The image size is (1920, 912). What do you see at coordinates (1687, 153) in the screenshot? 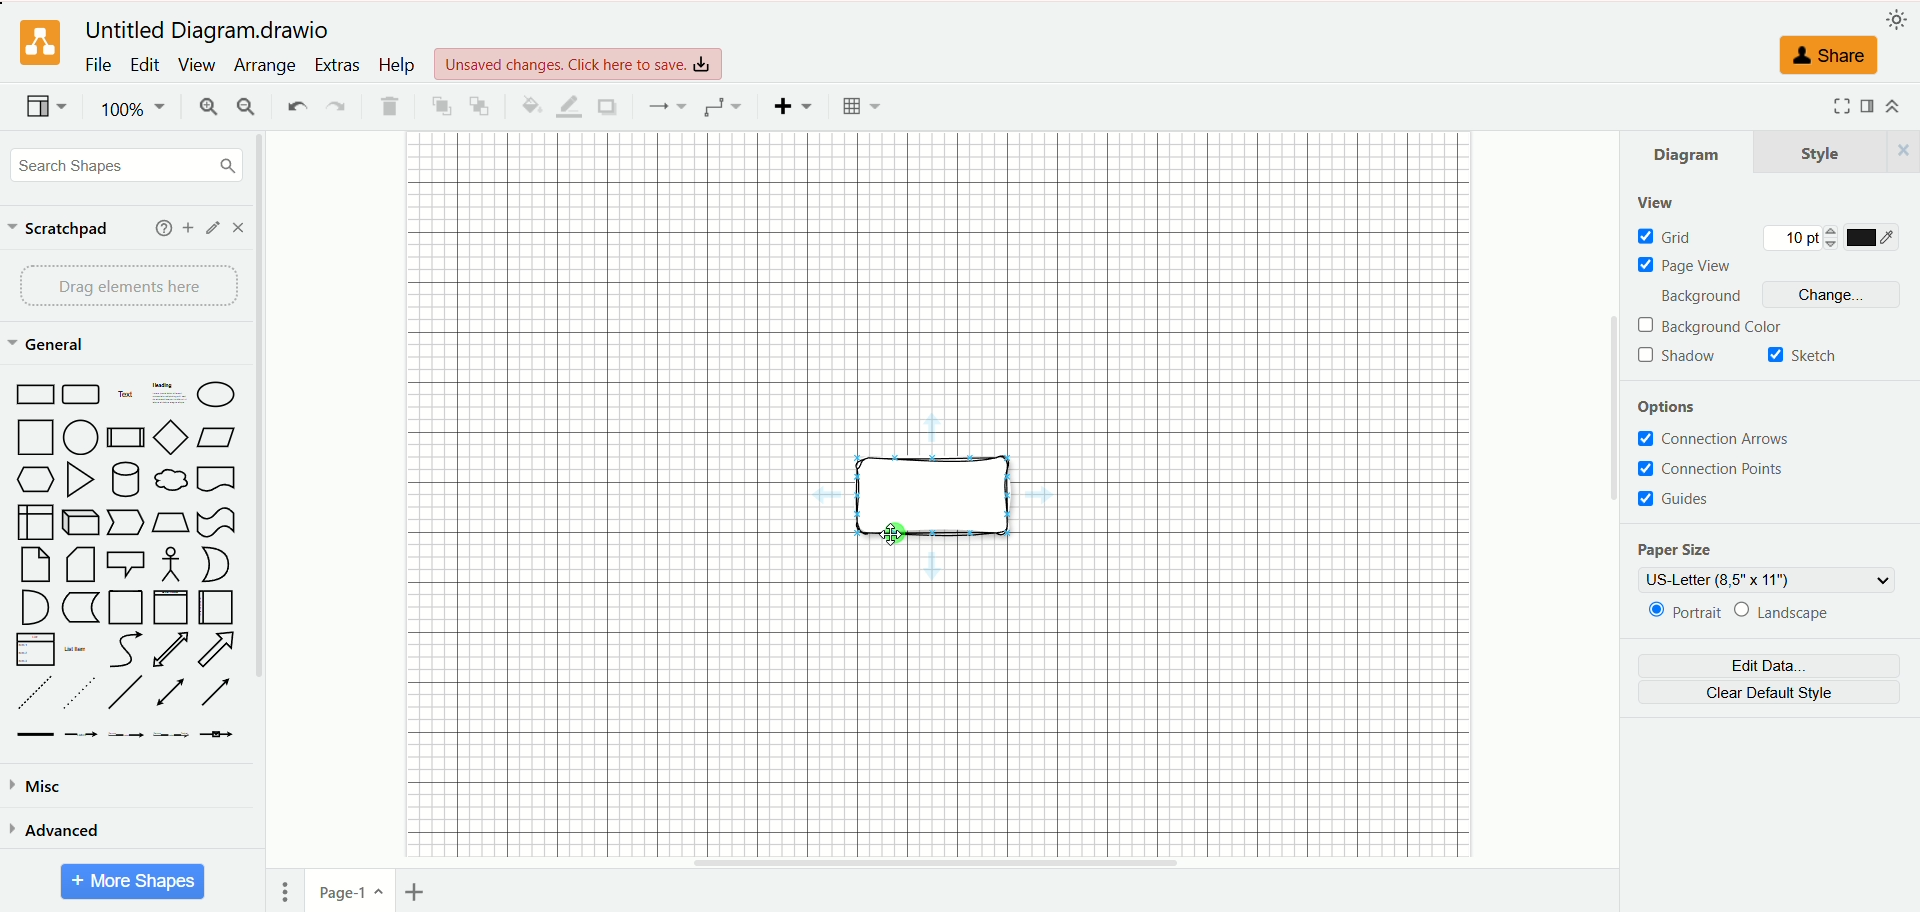
I see `diagram` at bounding box center [1687, 153].